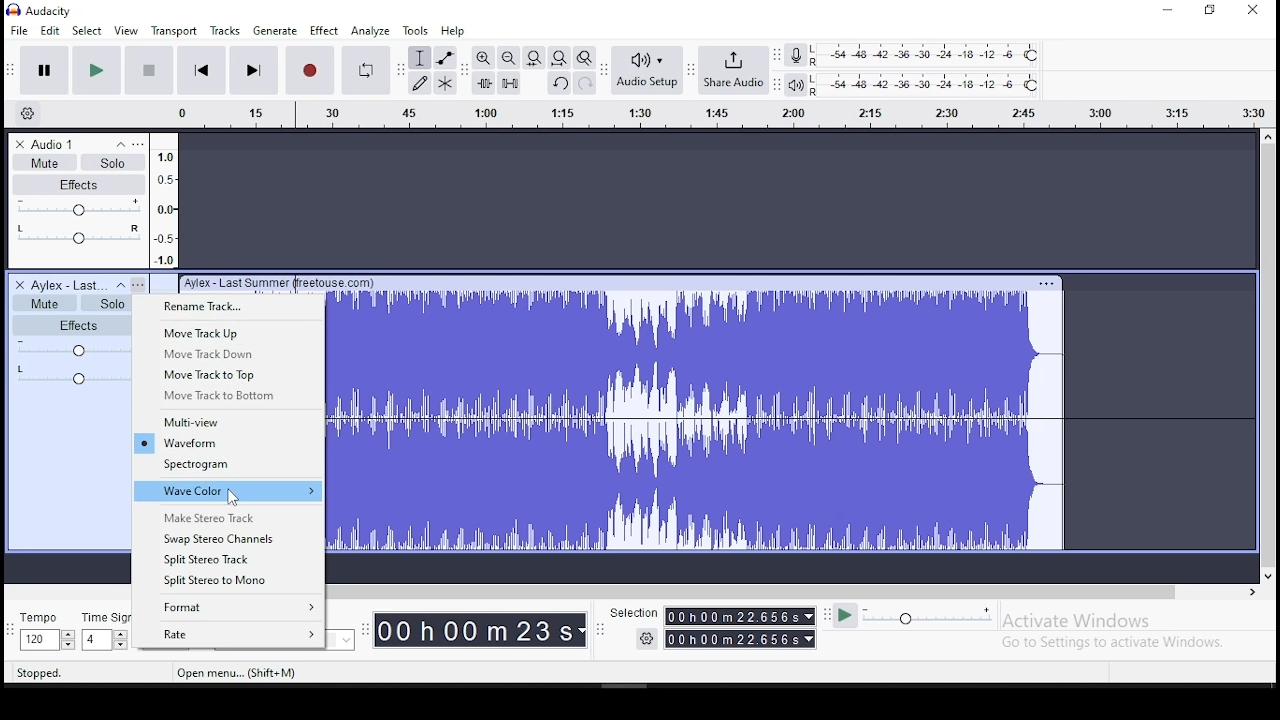  Describe the element at coordinates (103, 302) in the screenshot. I see `solo` at that location.